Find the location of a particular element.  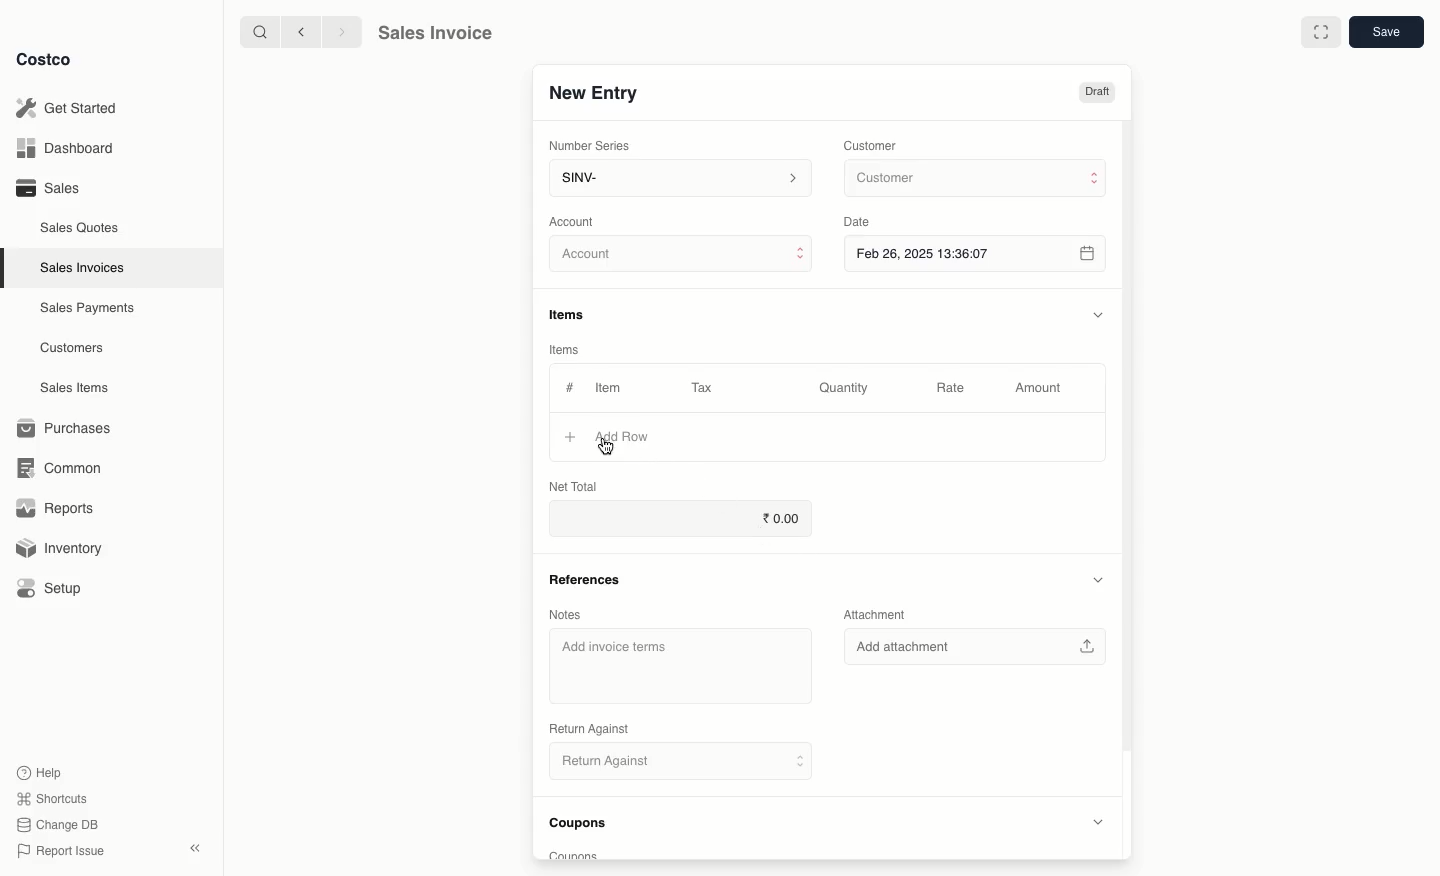

Collapse is located at coordinates (197, 849).